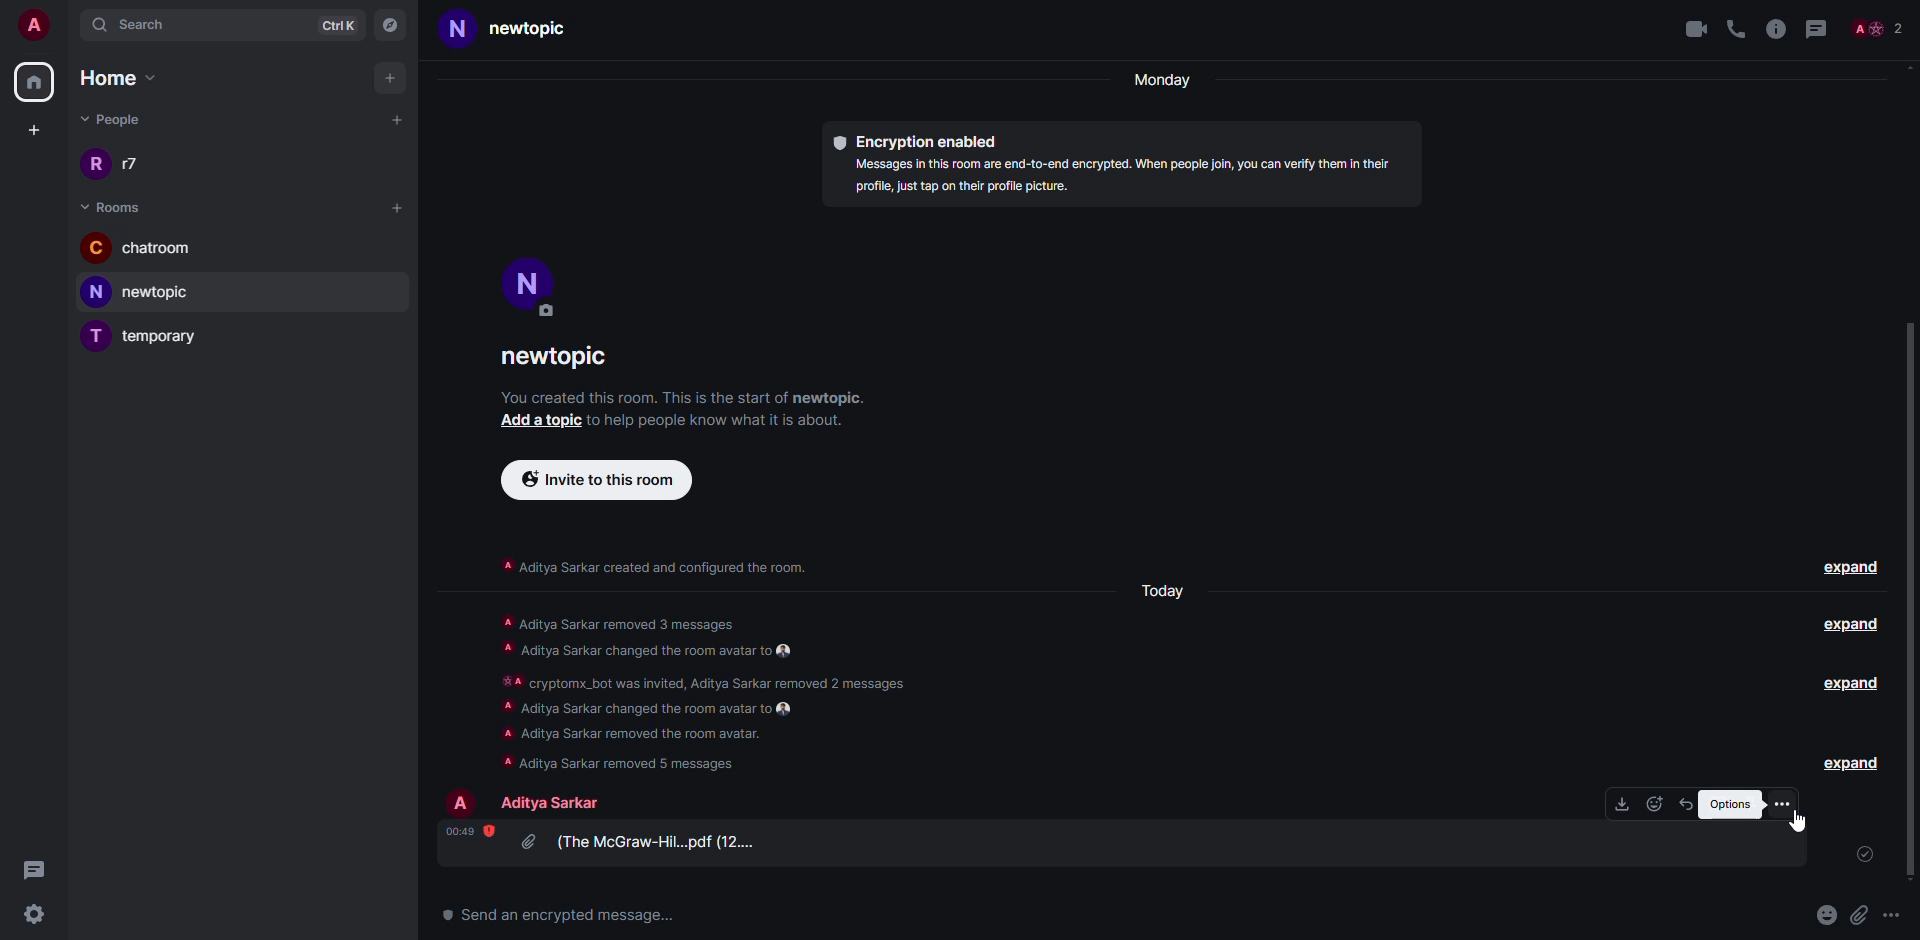 The height and width of the screenshot is (940, 1920). I want to click on search, so click(134, 23).